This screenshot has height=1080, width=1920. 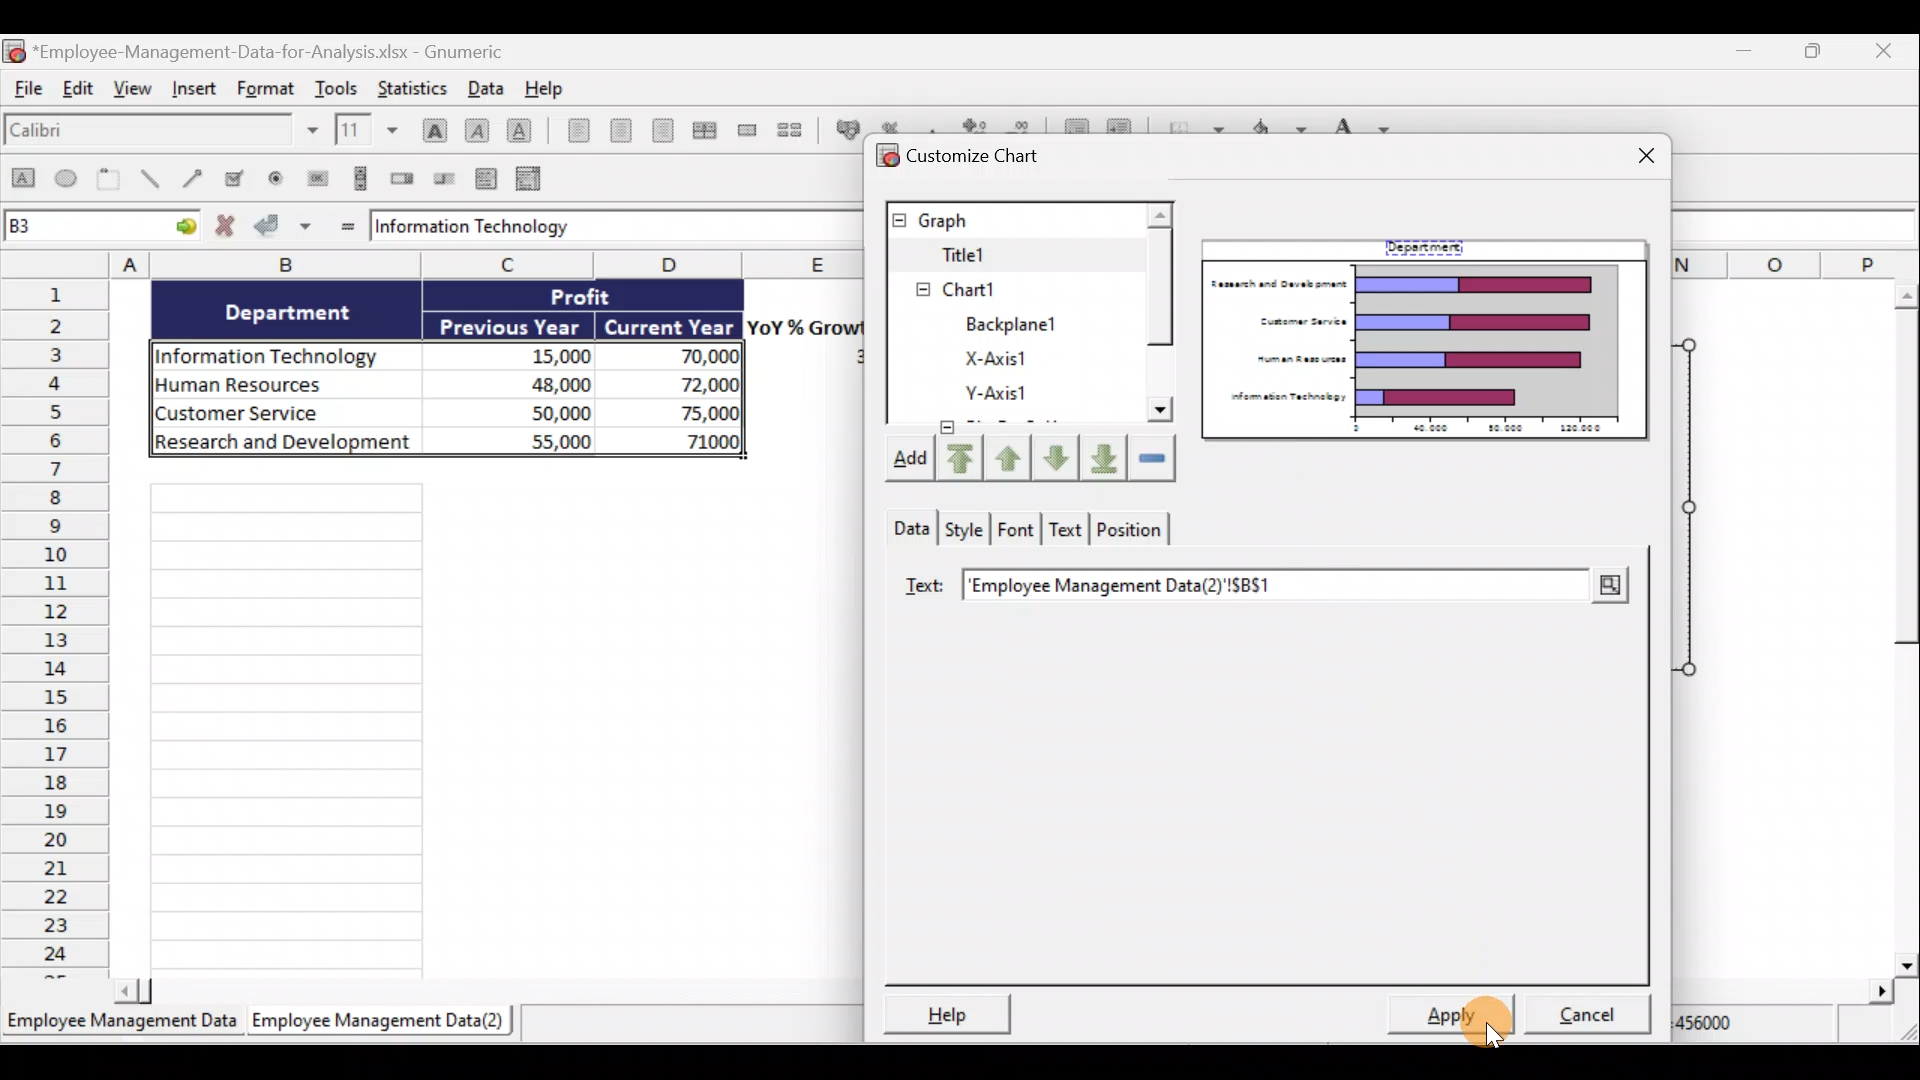 I want to click on Create a rectangle object, so click(x=22, y=179).